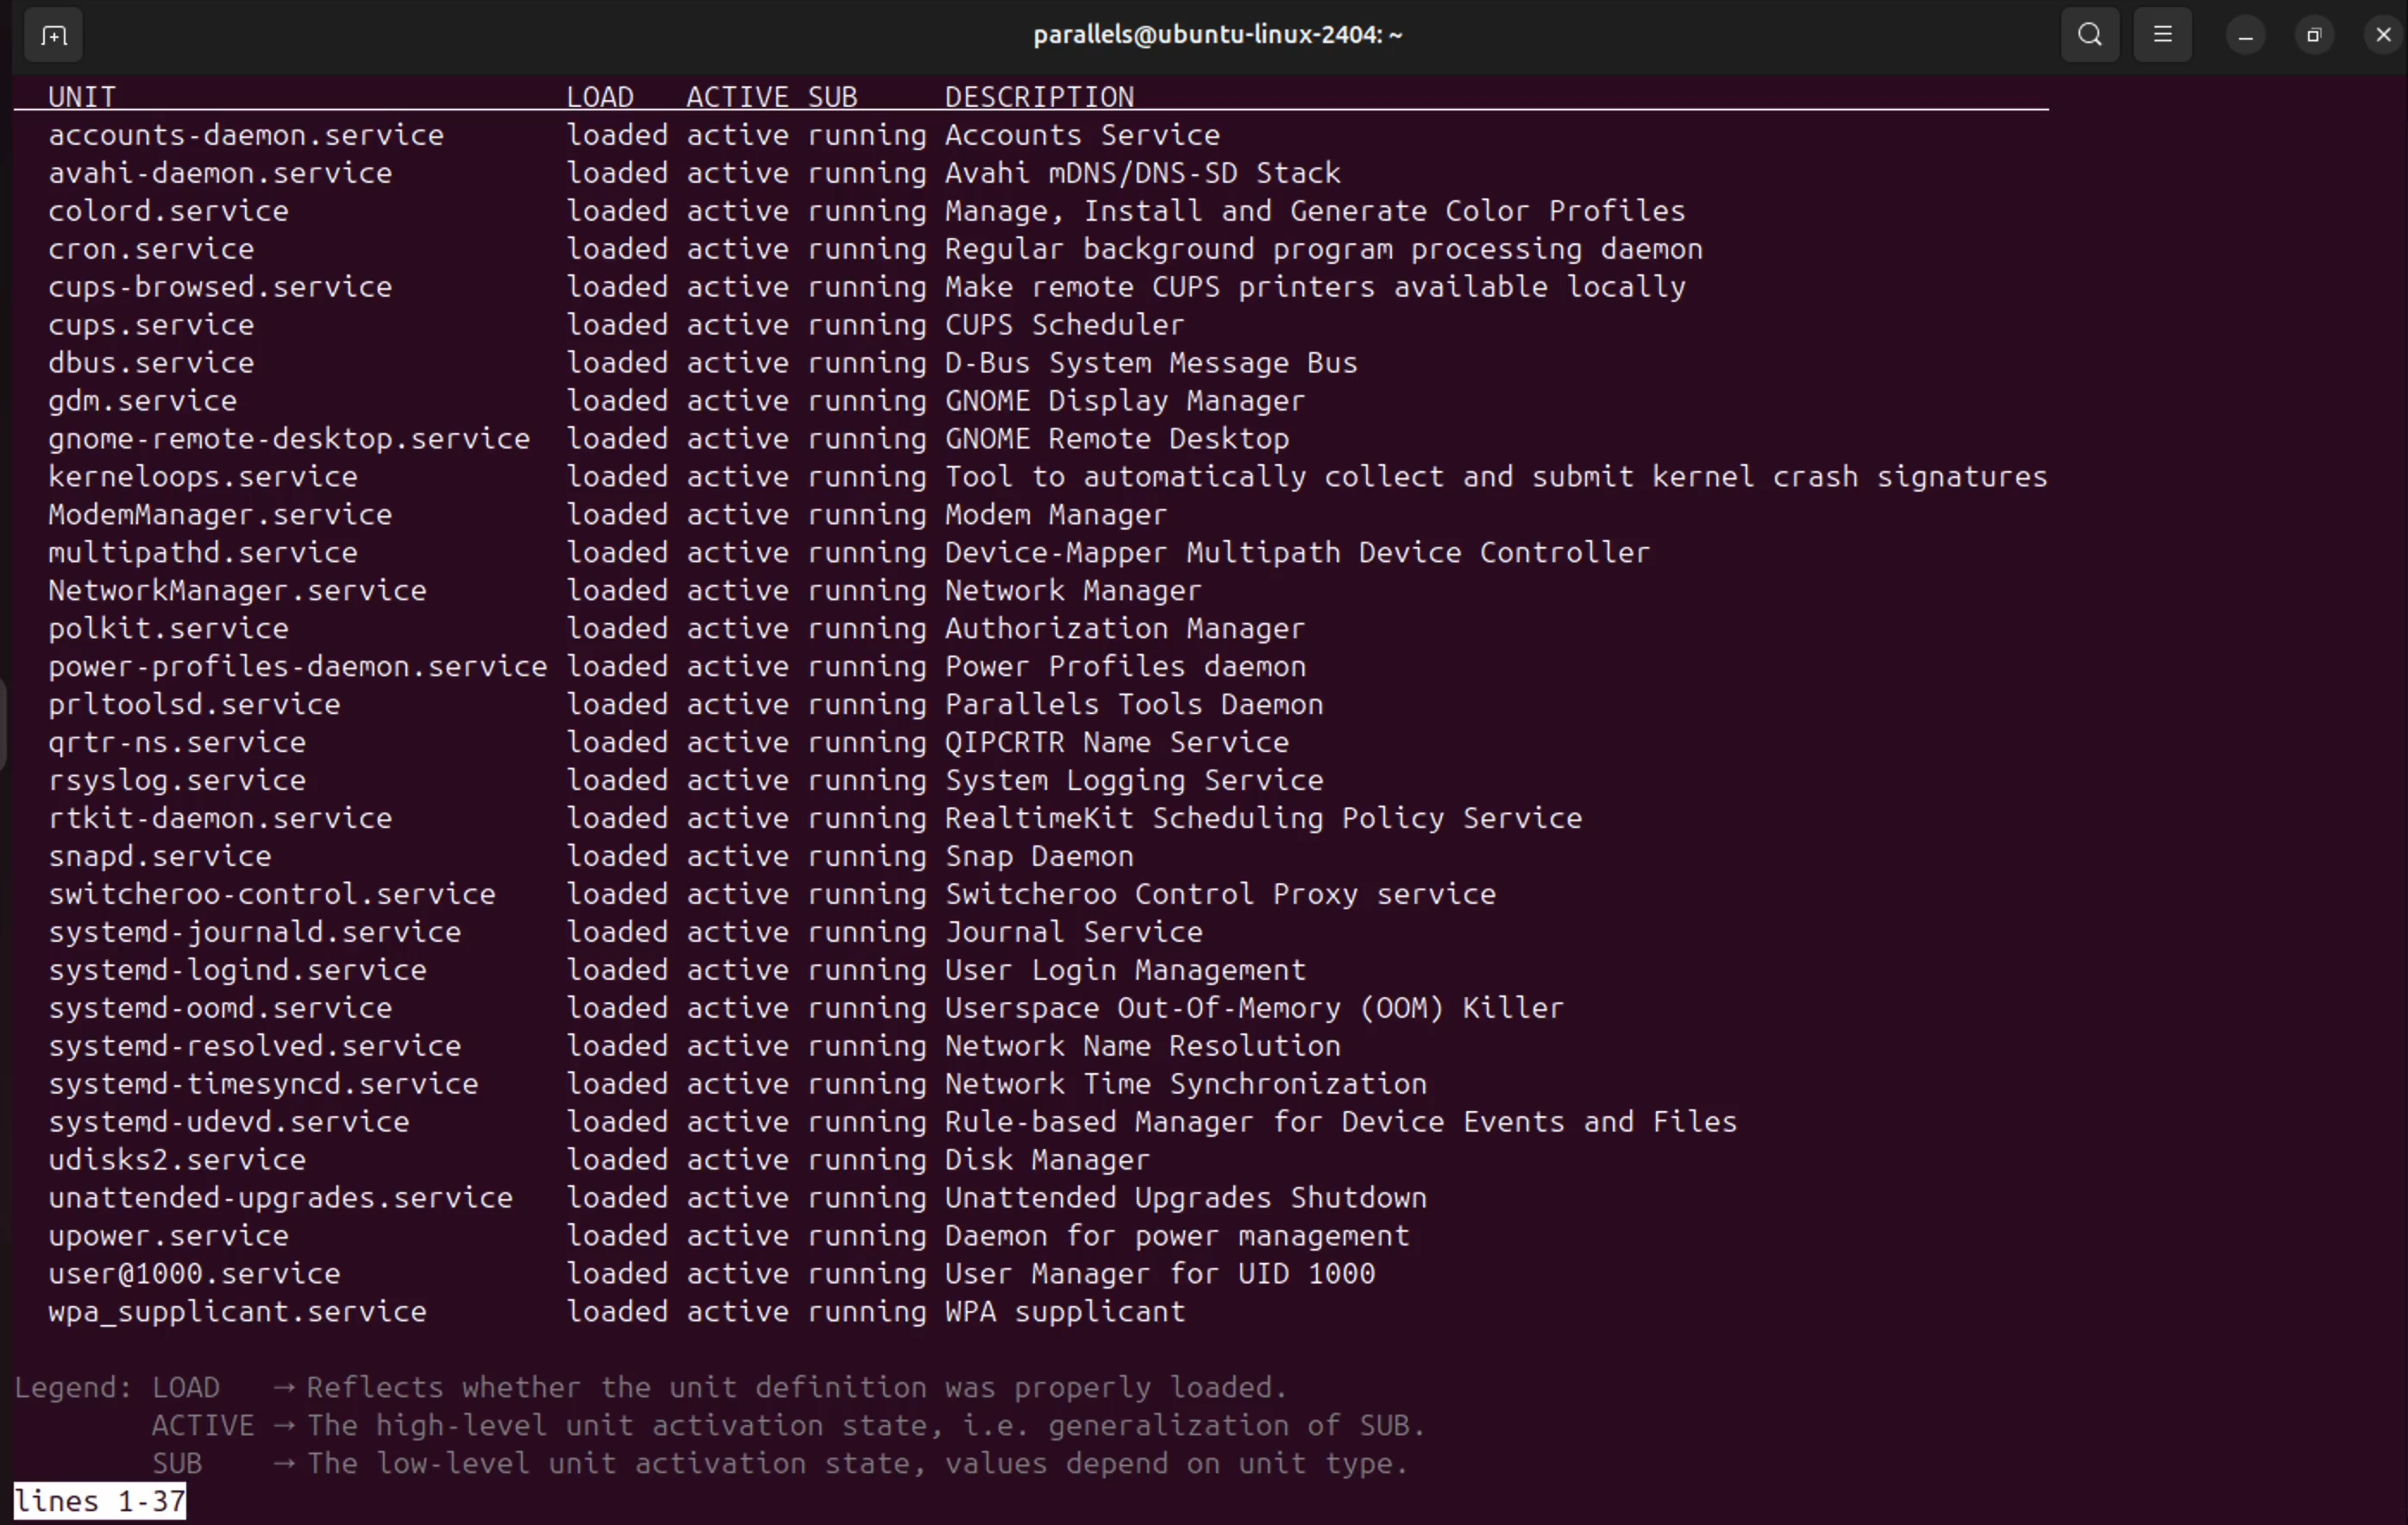  What do you see at coordinates (1053, 635) in the screenshot?
I see `active running authorization manager` at bounding box center [1053, 635].